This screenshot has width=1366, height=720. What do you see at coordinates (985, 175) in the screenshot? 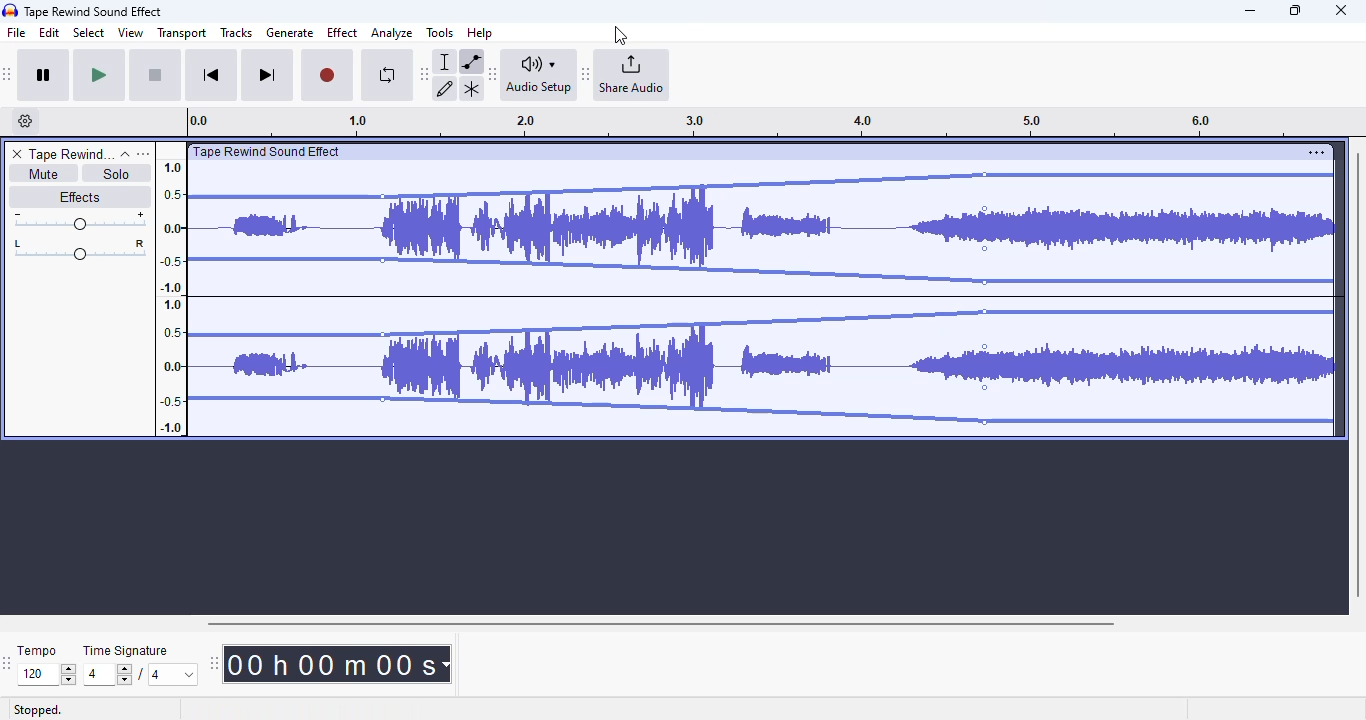
I see `Control point` at bounding box center [985, 175].